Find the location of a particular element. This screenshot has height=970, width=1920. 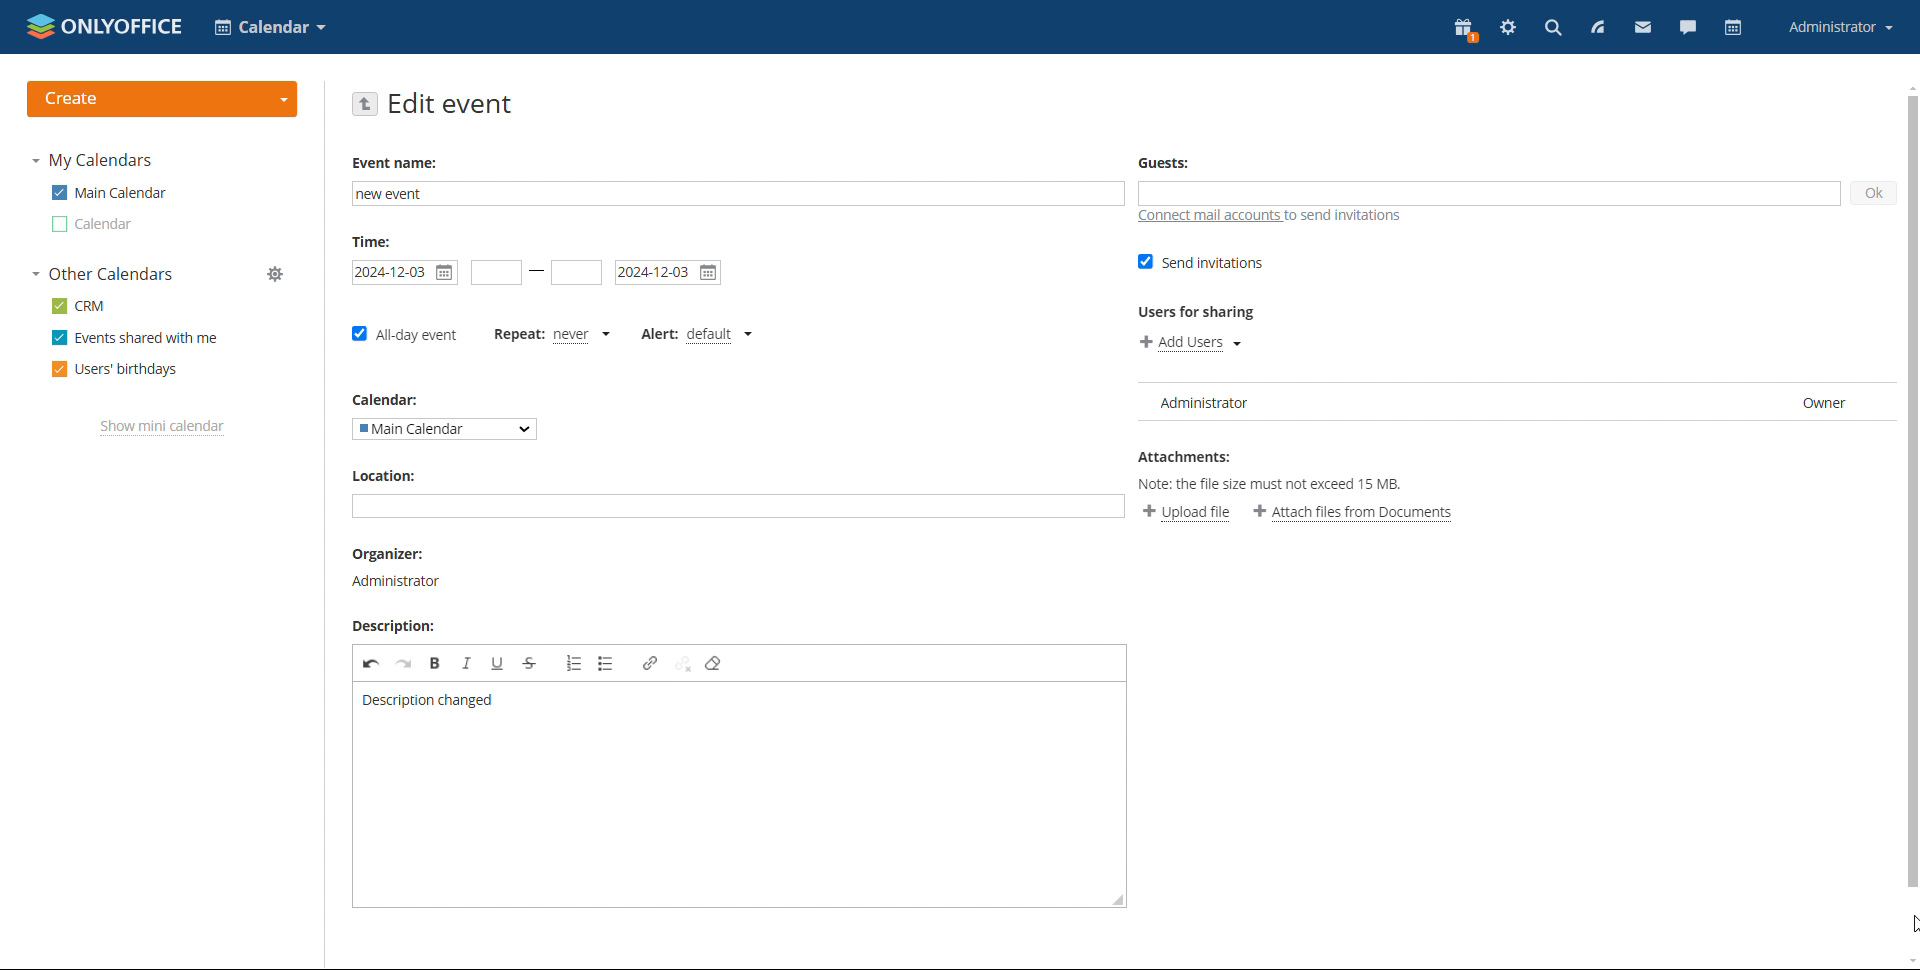

select calendar is located at coordinates (445, 429).